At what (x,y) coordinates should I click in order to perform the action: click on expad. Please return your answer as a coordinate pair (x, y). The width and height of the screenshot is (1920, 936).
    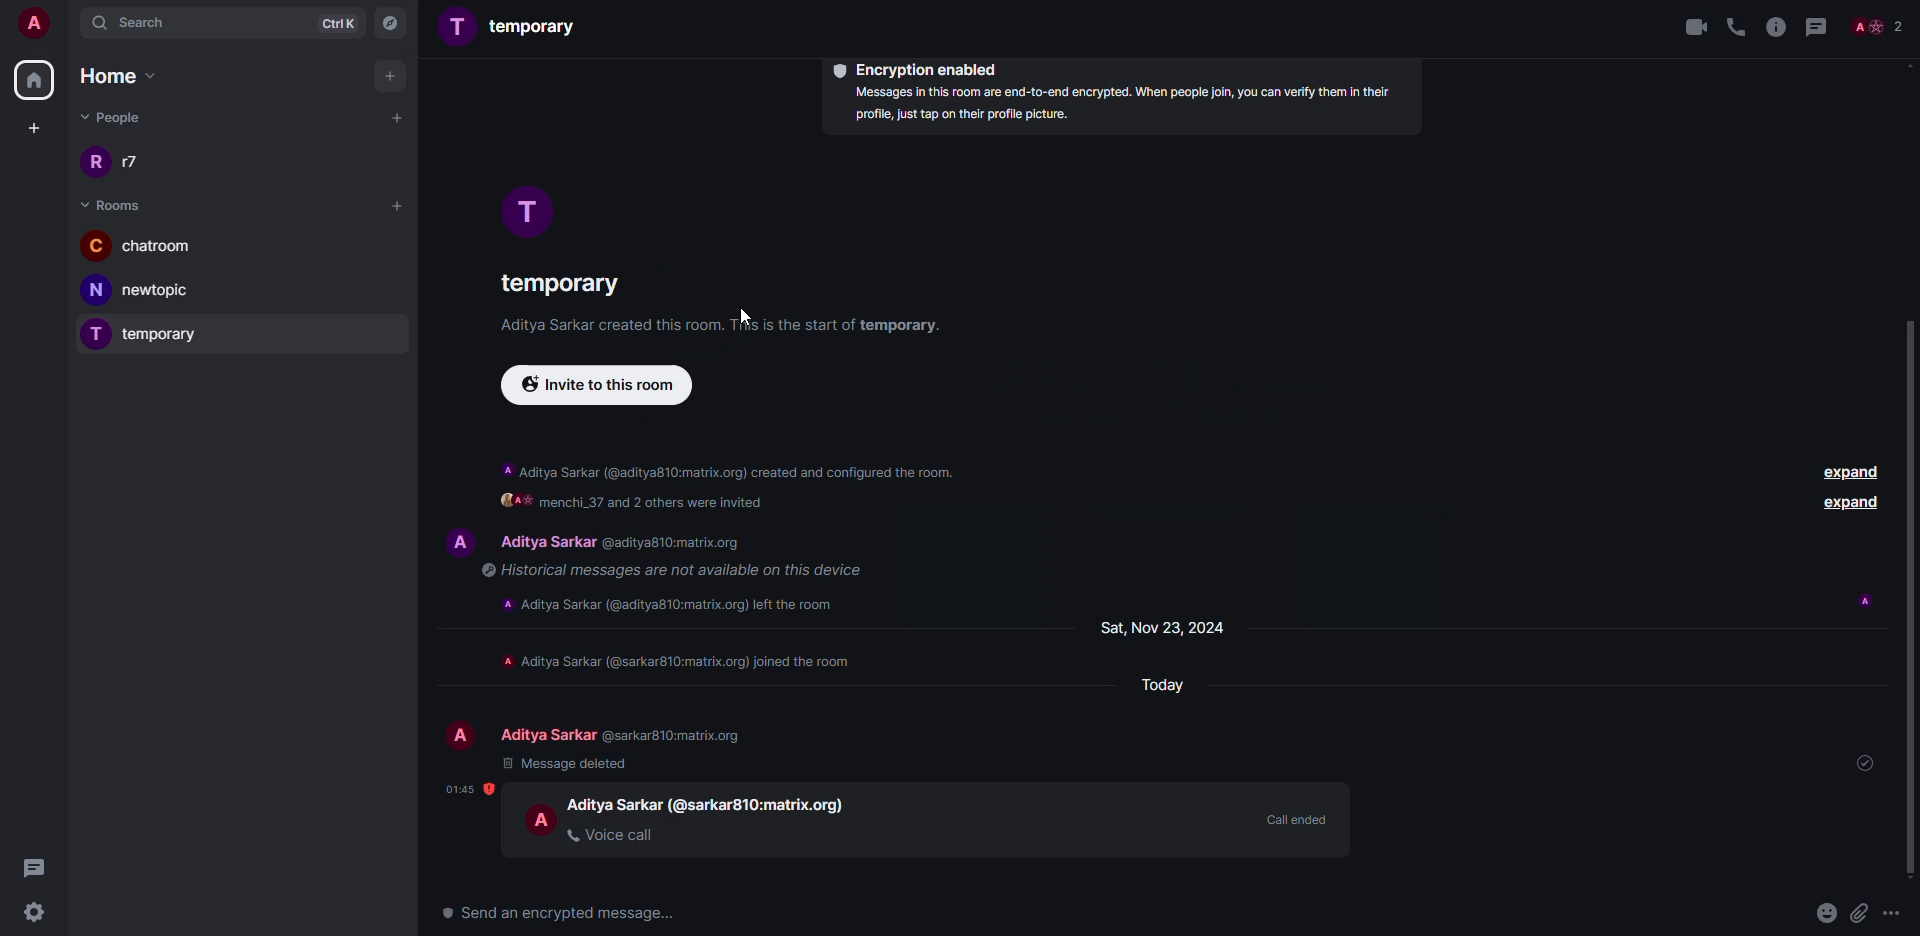
    Looking at the image, I should click on (1849, 503).